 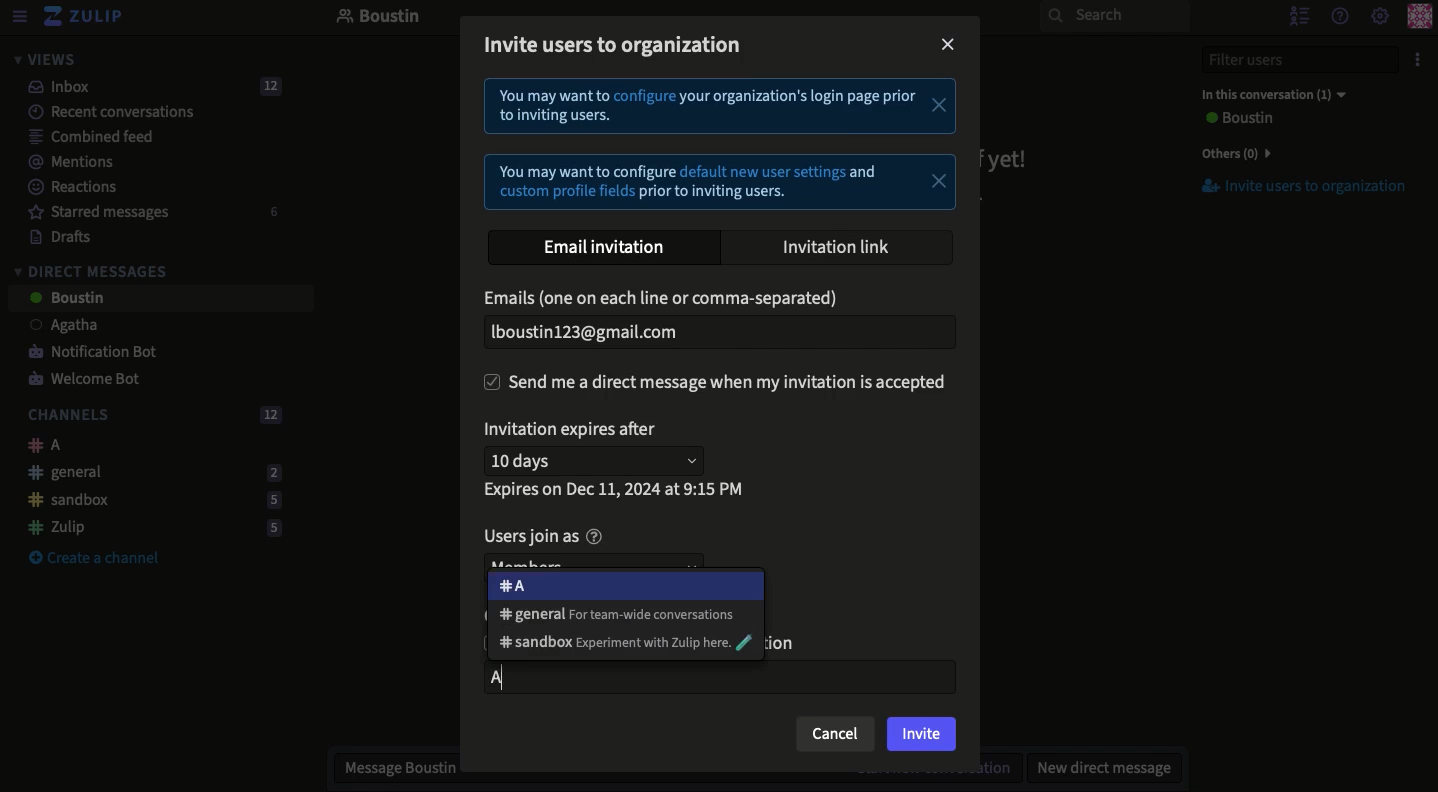 I want to click on Cancel, so click(x=835, y=734).